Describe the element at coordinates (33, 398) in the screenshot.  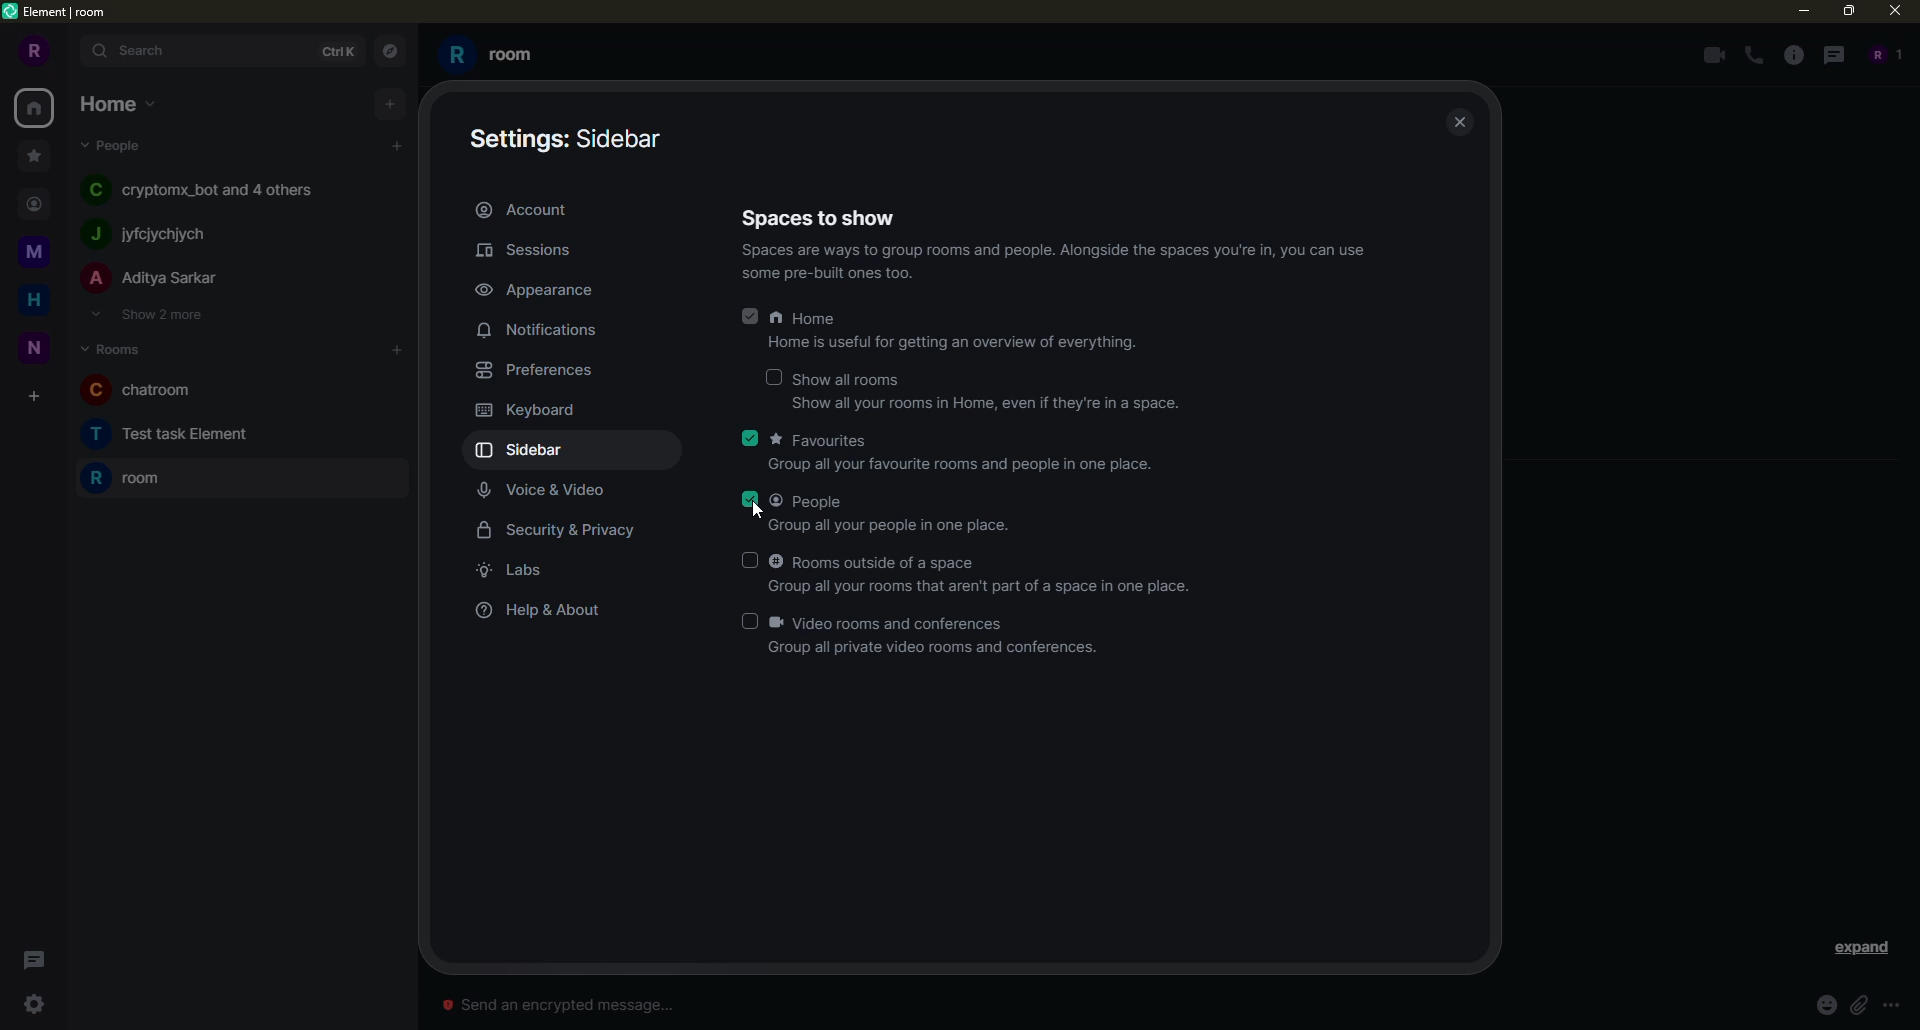
I see `add` at that location.